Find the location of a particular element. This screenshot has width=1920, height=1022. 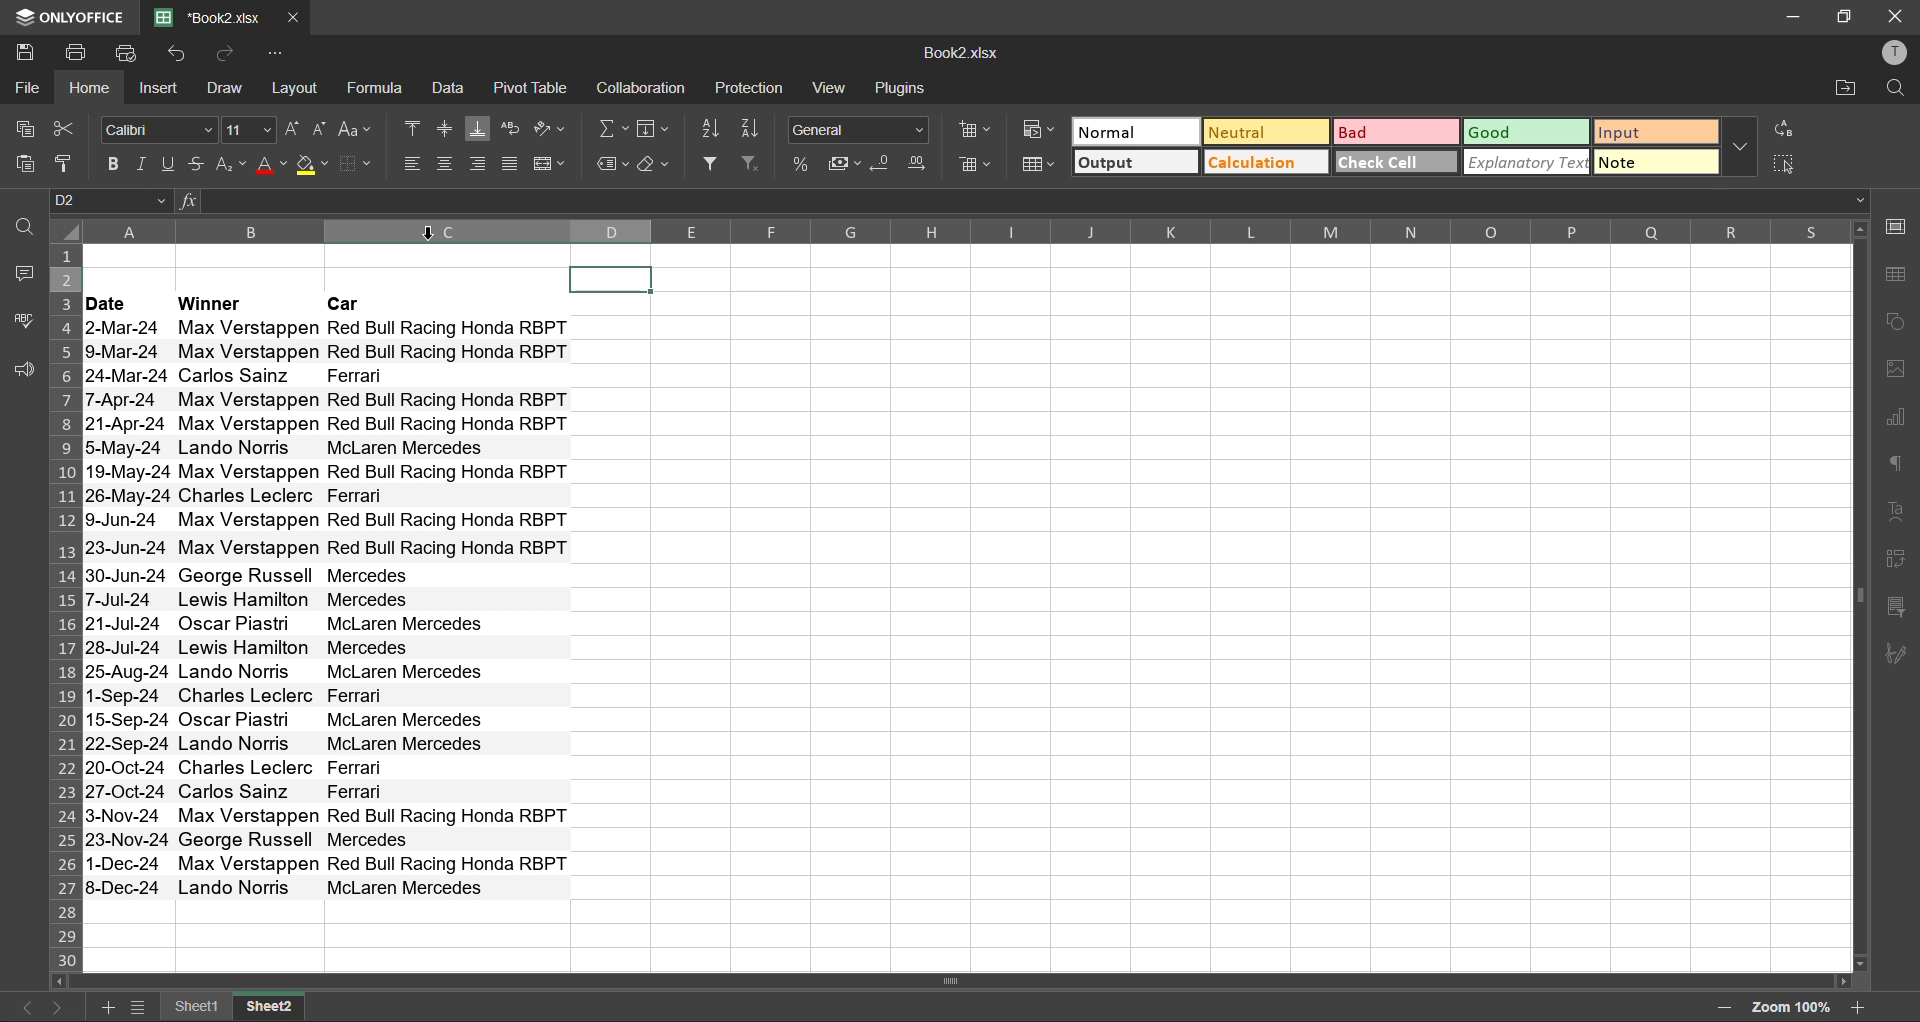

vertical scroll bar is located at coordinates (1856, 444).